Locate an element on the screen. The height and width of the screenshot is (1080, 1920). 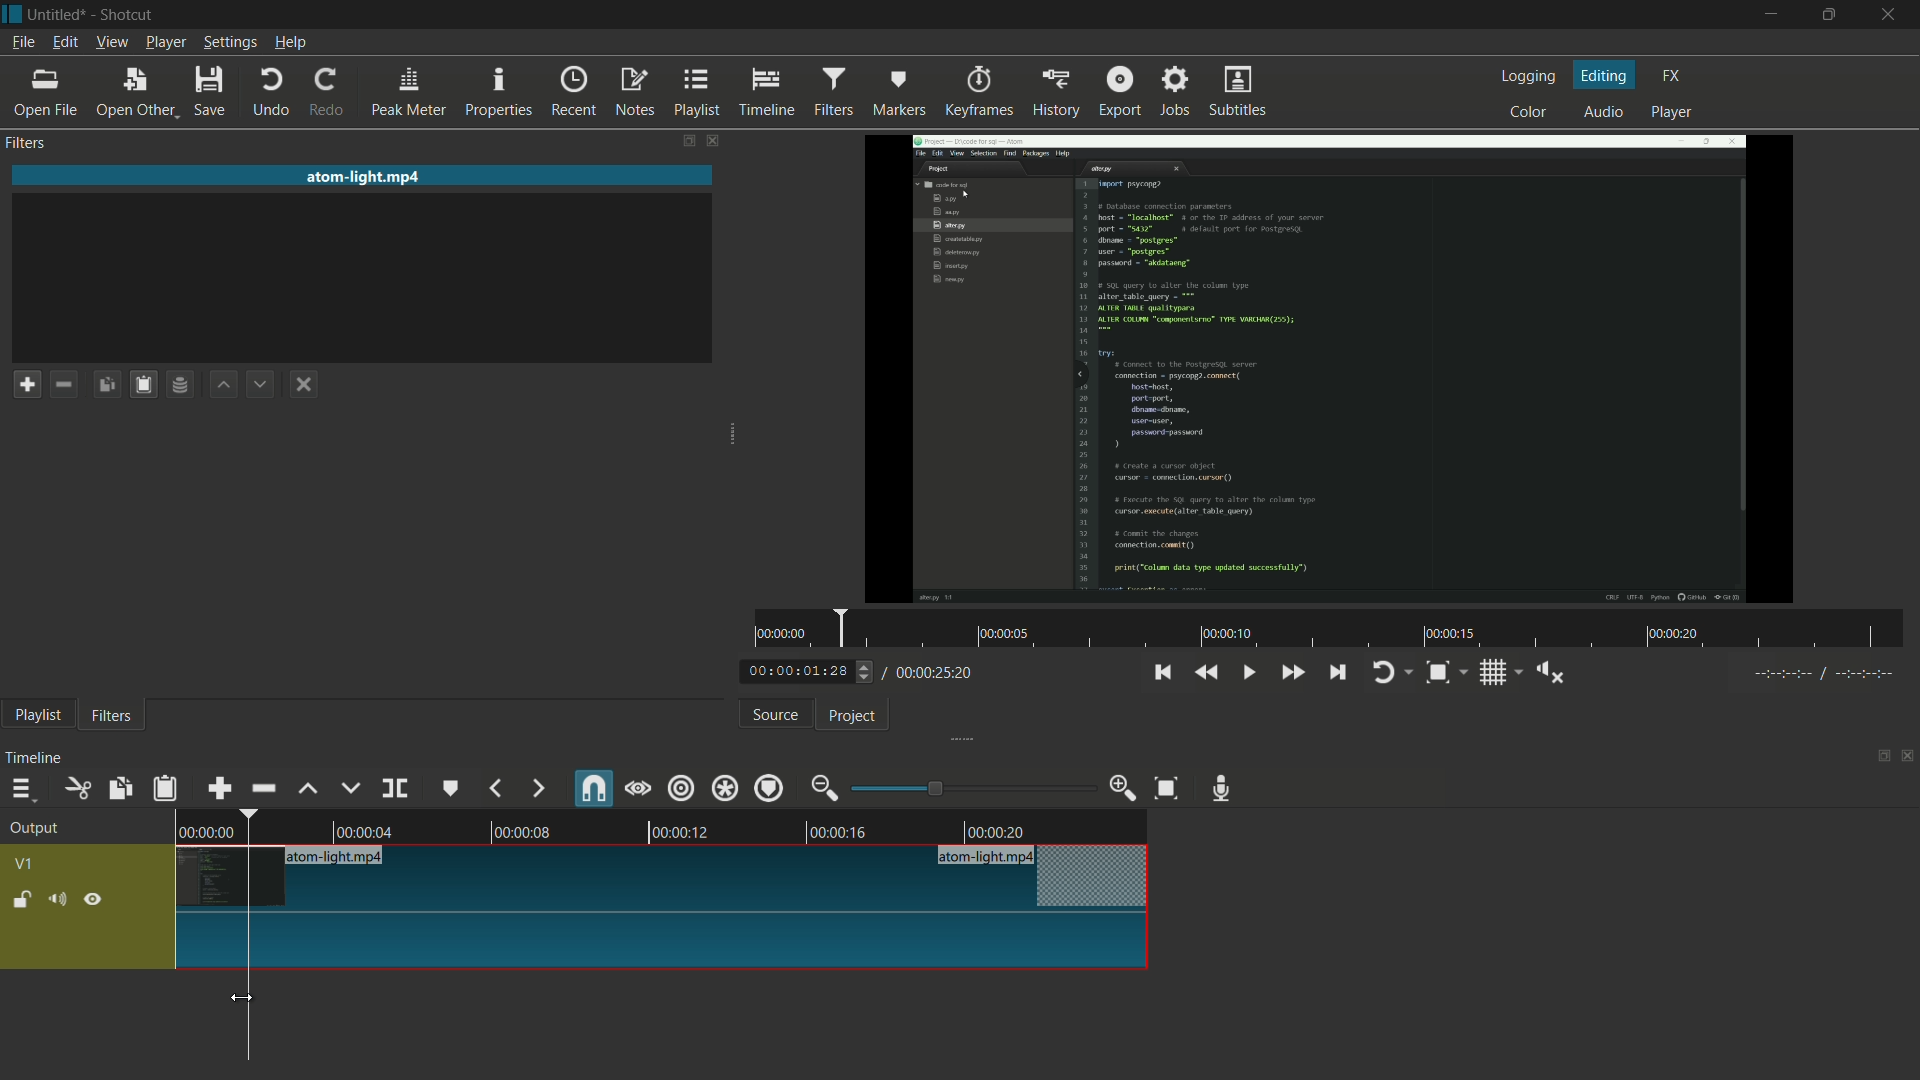
scrub while dragging is located at coordinates (638, 788).